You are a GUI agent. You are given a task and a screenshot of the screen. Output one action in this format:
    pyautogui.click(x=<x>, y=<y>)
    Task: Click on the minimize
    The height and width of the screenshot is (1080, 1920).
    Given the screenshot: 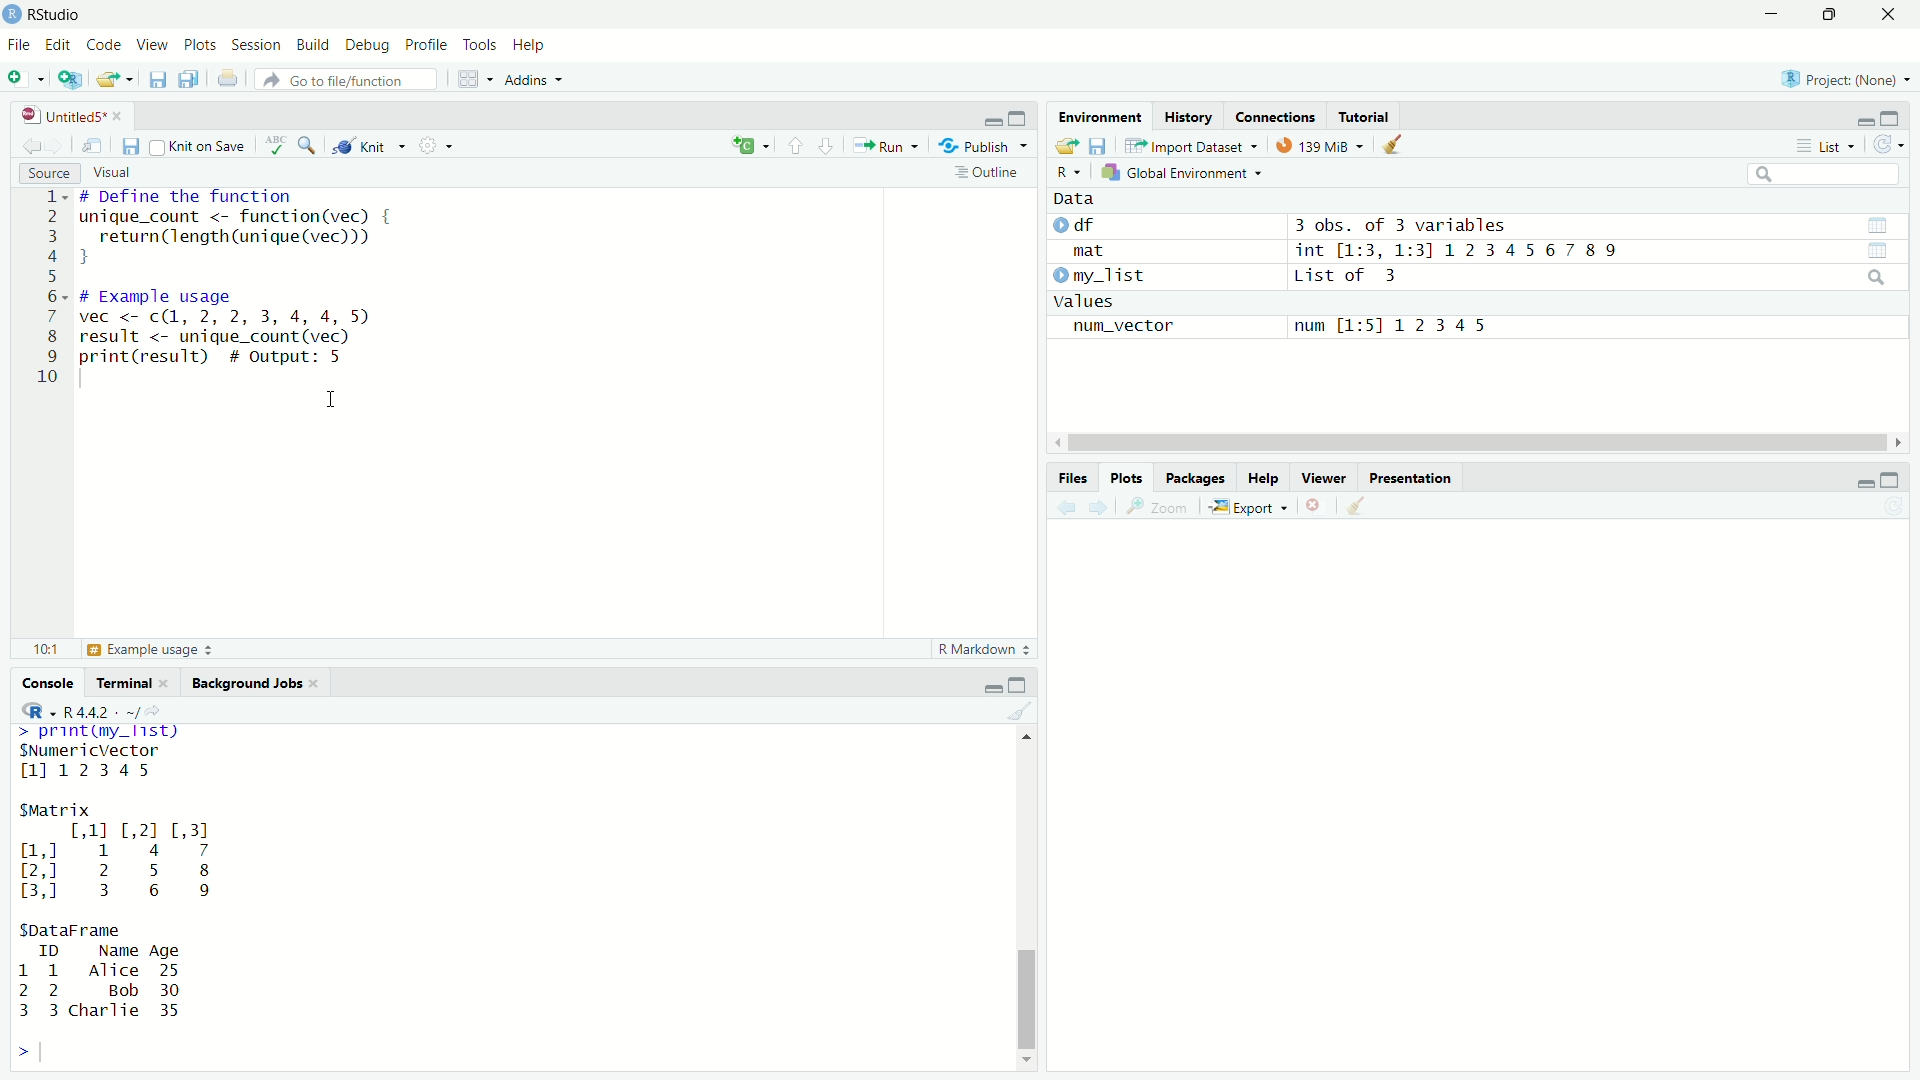 What is the action you would take?
    pyautogui.click(x=1864, y=122)
    